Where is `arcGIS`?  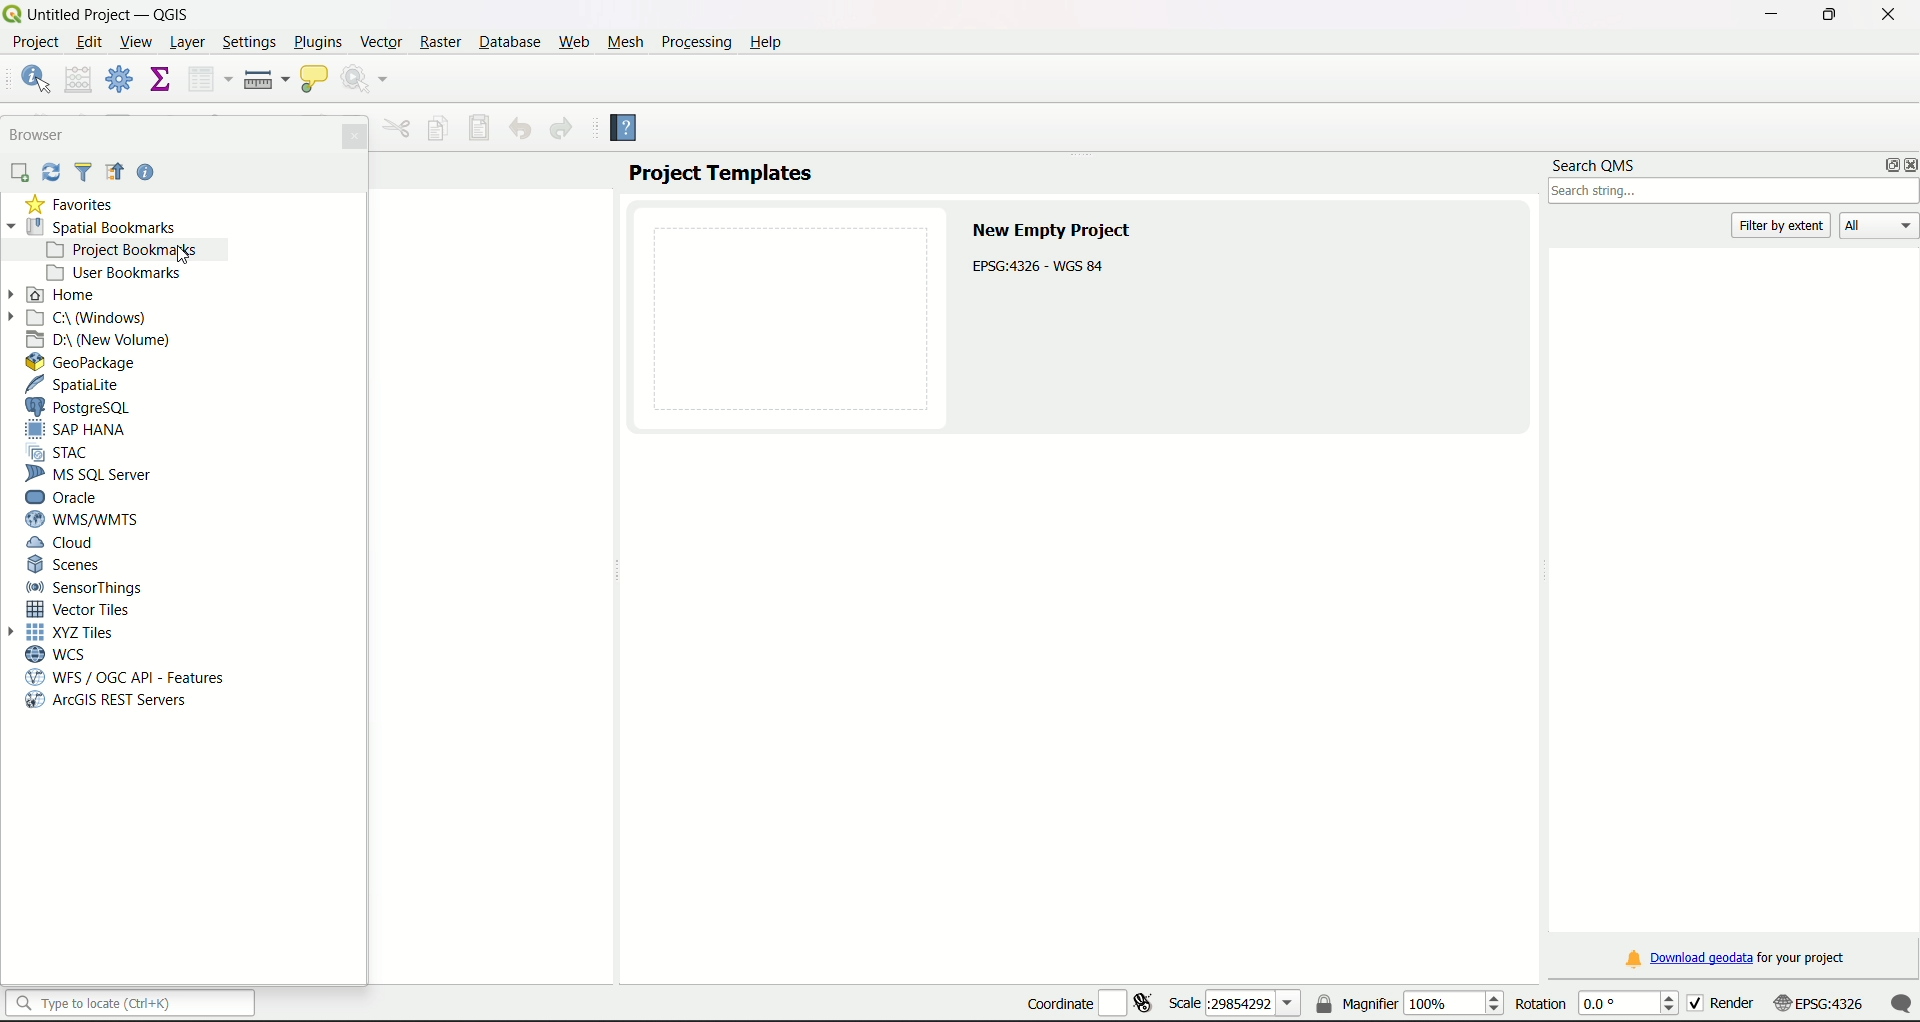 arcGIS is located at coordinates (107, 702).